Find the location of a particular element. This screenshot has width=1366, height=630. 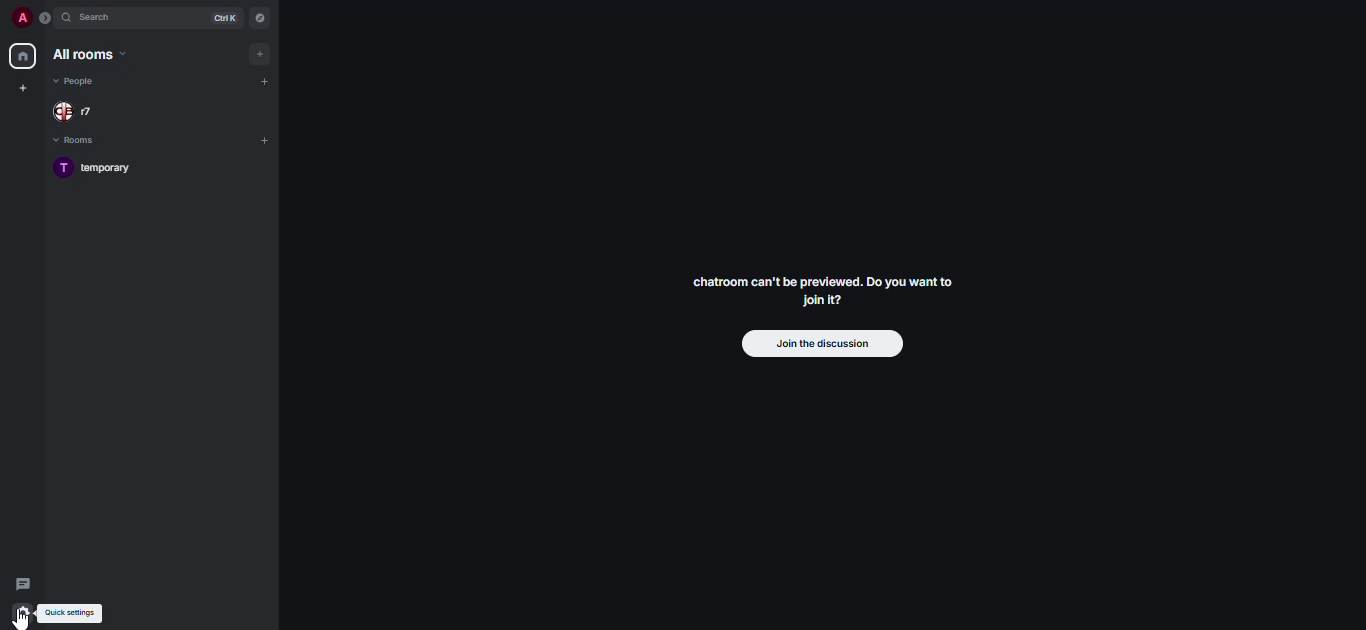

room is located at coordinates (109, 169).